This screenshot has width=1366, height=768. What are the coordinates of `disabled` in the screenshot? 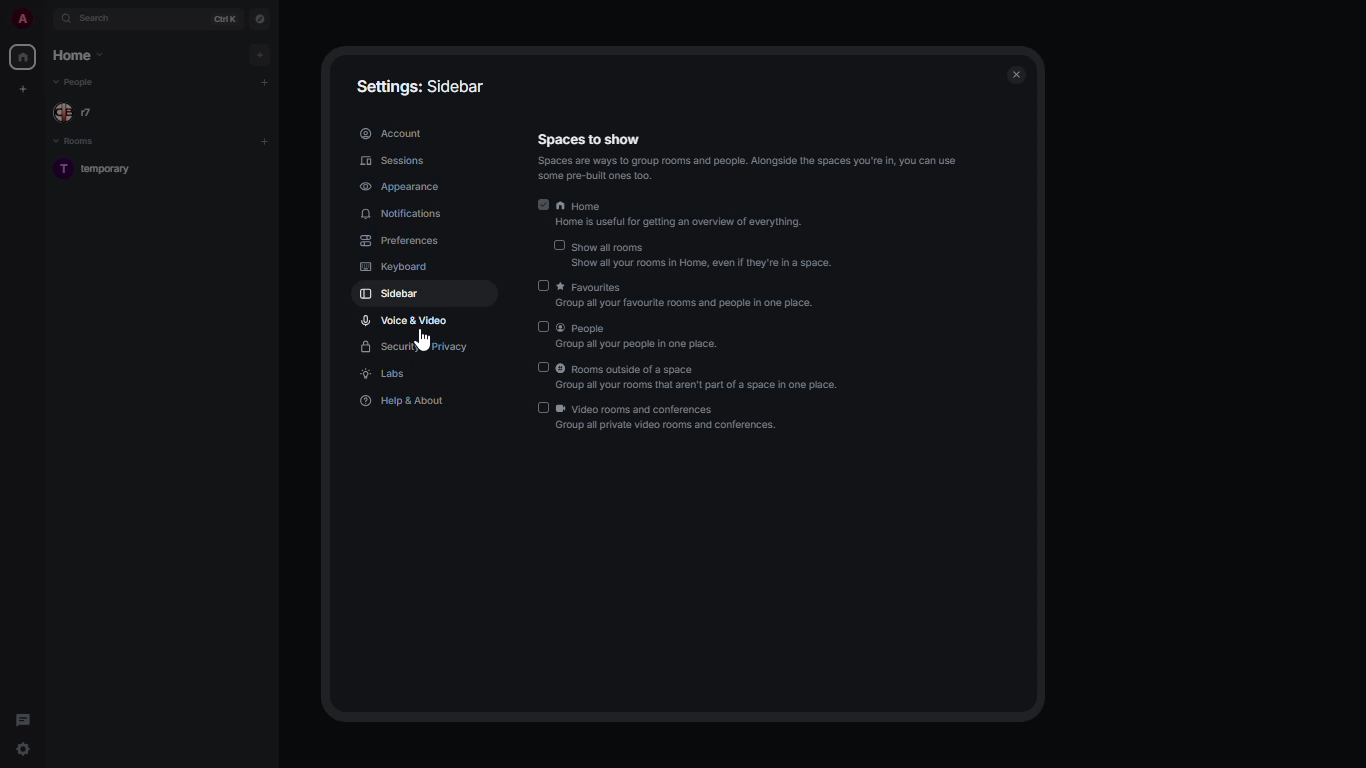 It's located at (542, 408).